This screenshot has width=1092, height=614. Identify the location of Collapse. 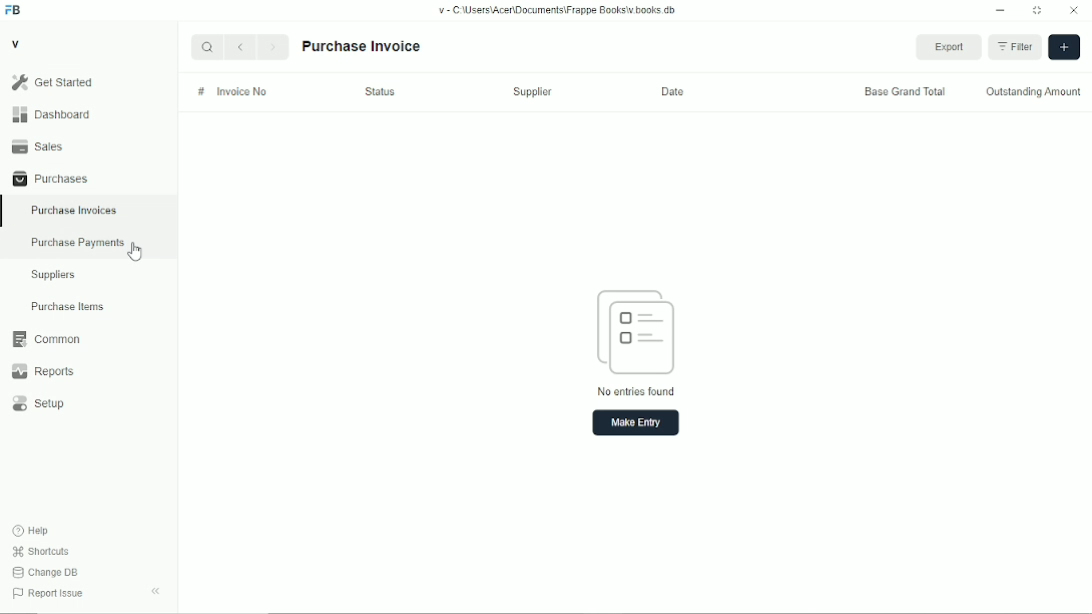
(155, 591).